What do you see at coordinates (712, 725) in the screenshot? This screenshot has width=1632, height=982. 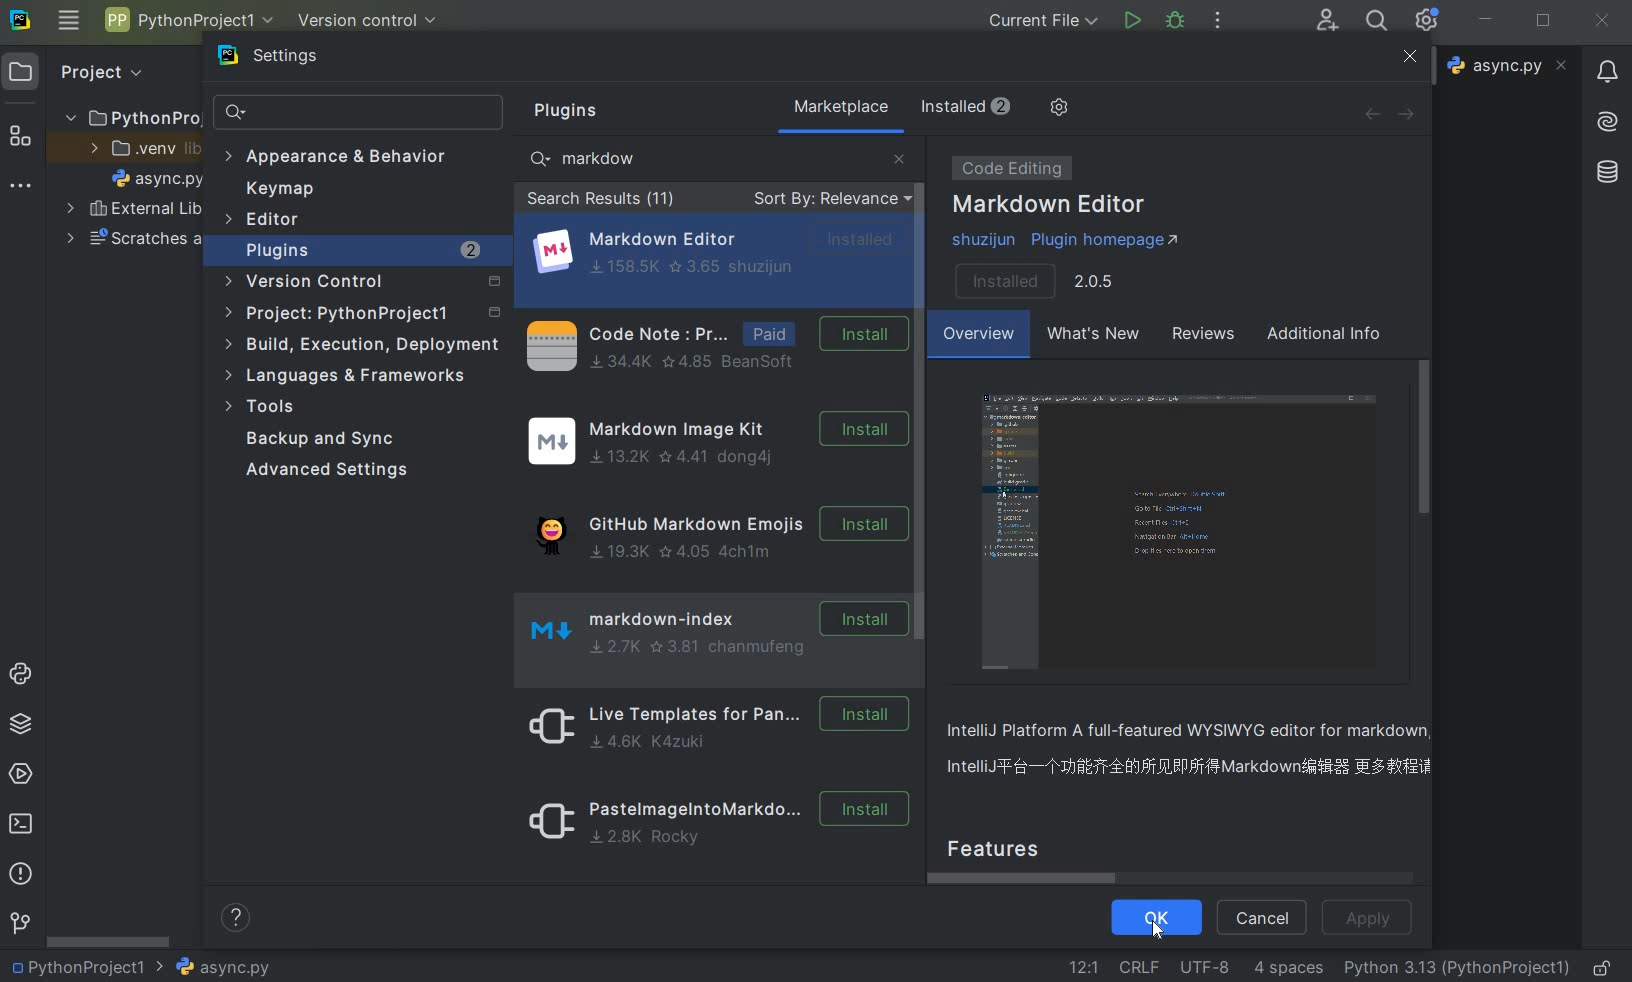 I see `live template for pan` at bounding box center [712, 725].